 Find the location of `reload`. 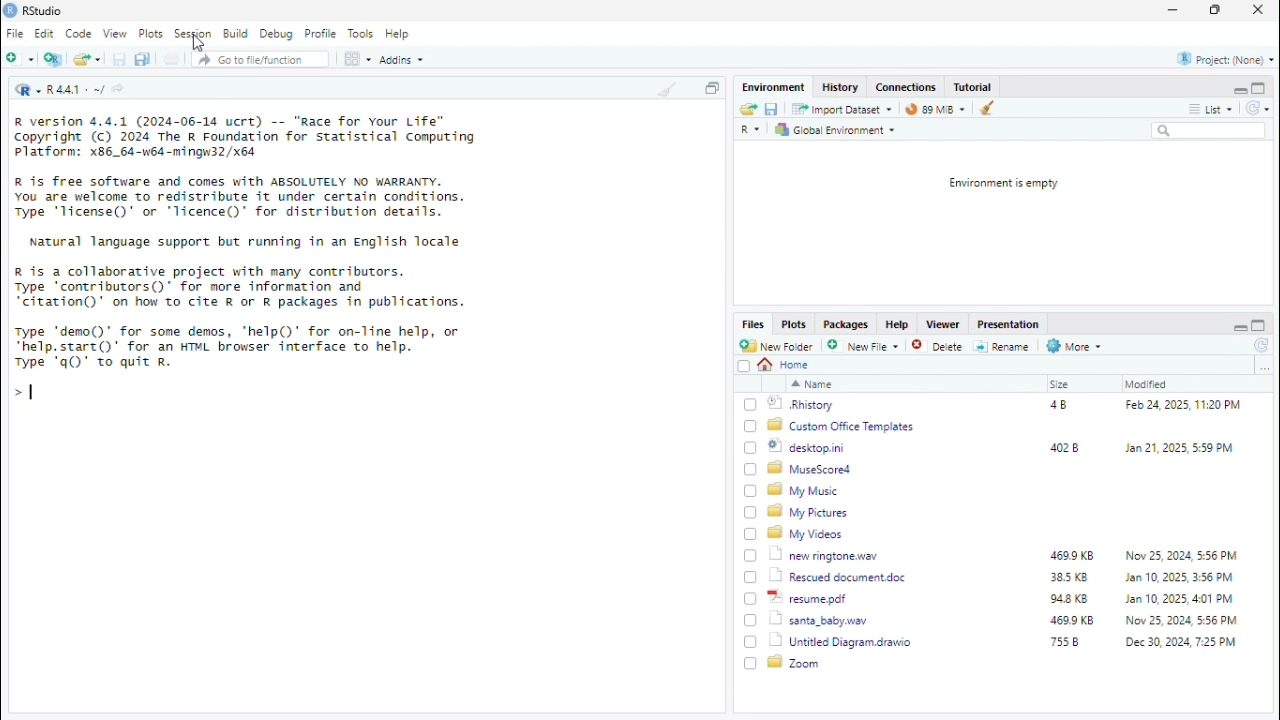

reload is located at coordinates (1257, 107).